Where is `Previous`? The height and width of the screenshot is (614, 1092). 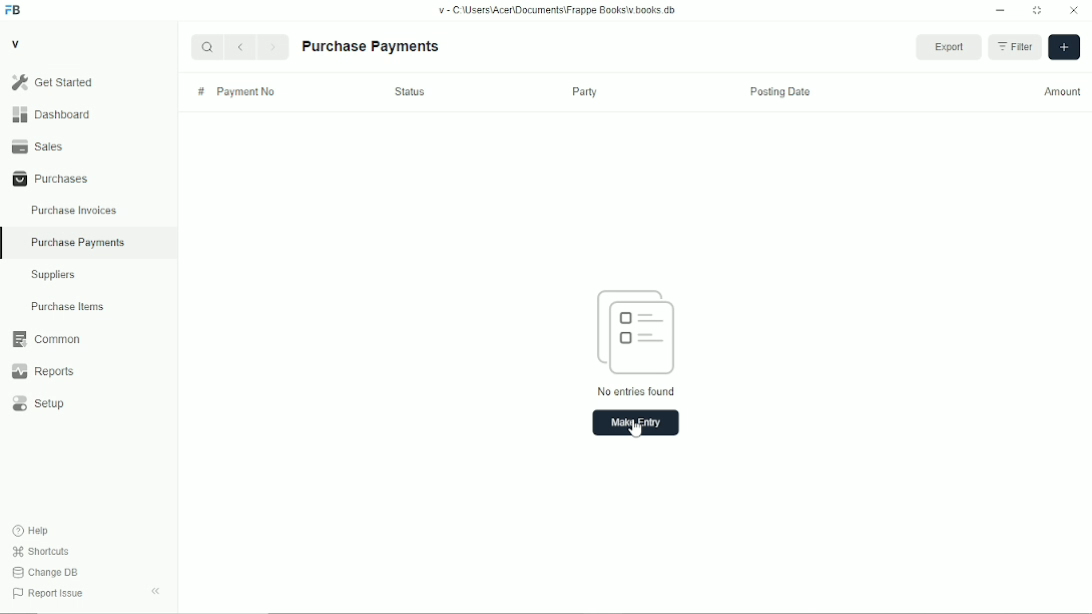 Previous is located at coordinates (240, 47).